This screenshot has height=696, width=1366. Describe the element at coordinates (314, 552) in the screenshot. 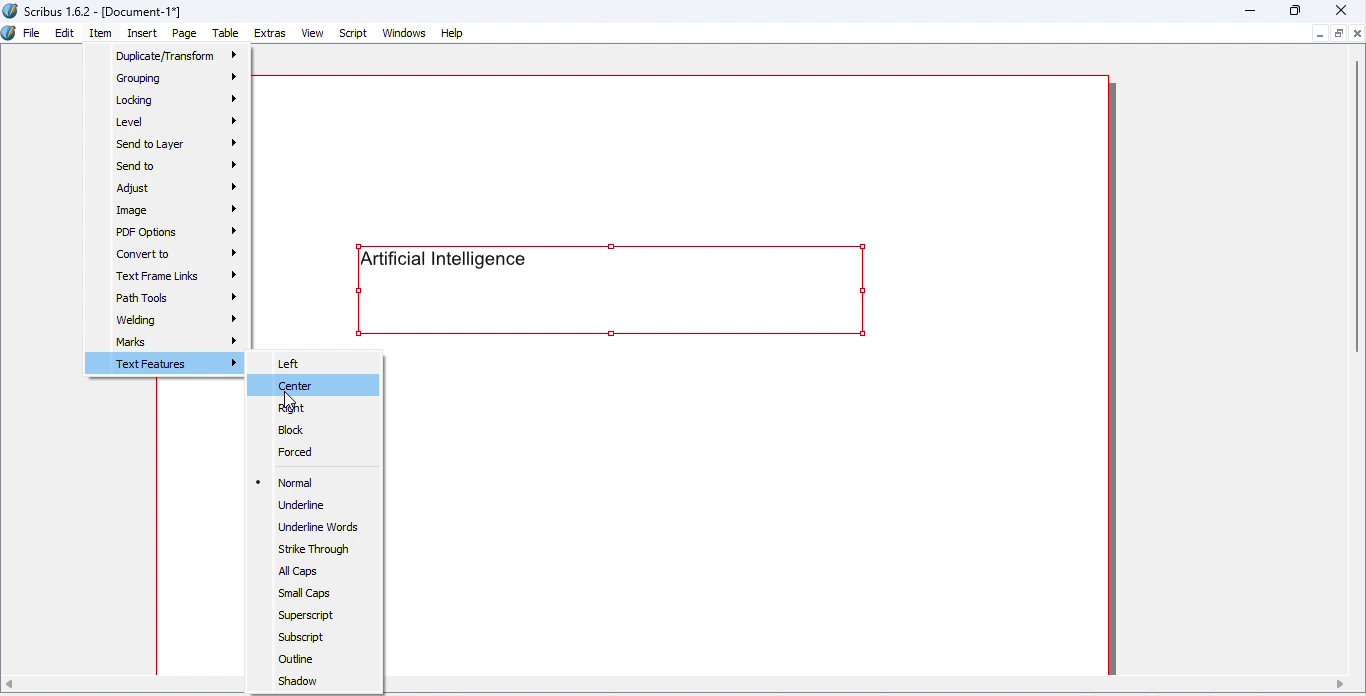

I see `Strike through` at that location.